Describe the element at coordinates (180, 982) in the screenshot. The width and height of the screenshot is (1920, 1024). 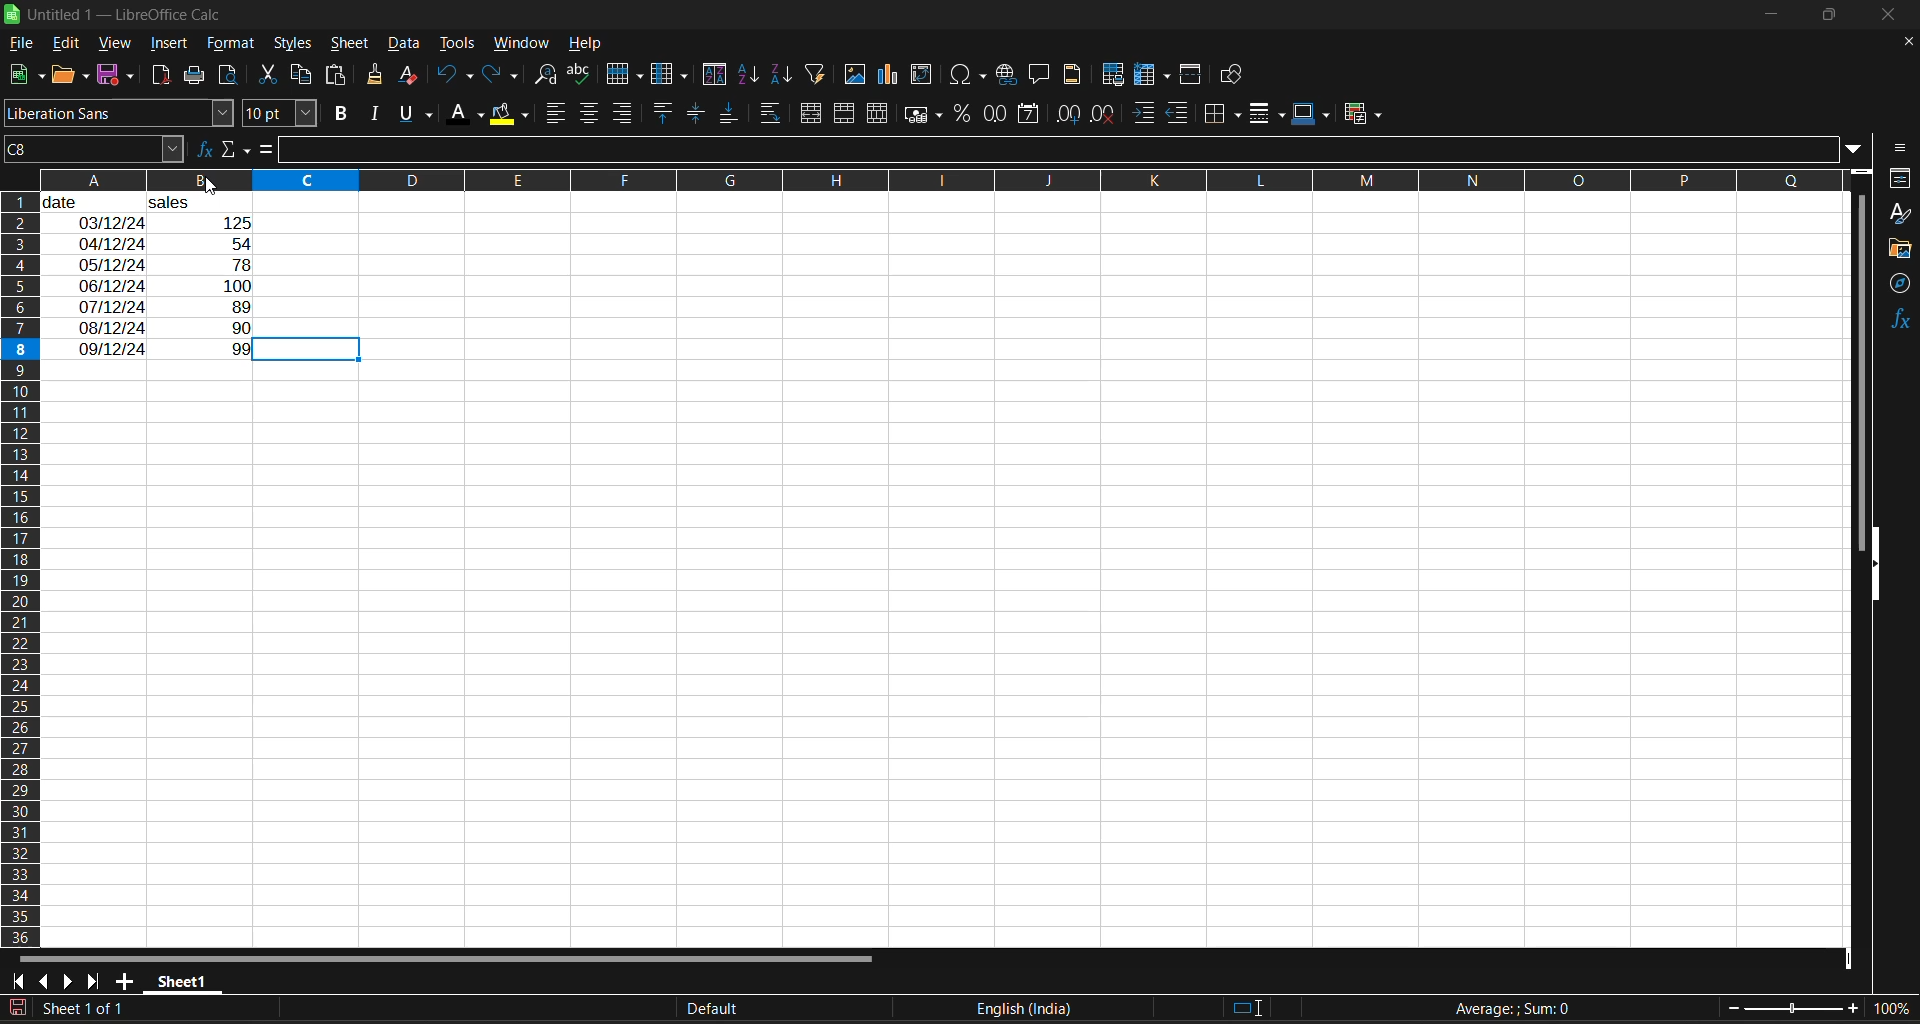
I see `sheet name` at that location.